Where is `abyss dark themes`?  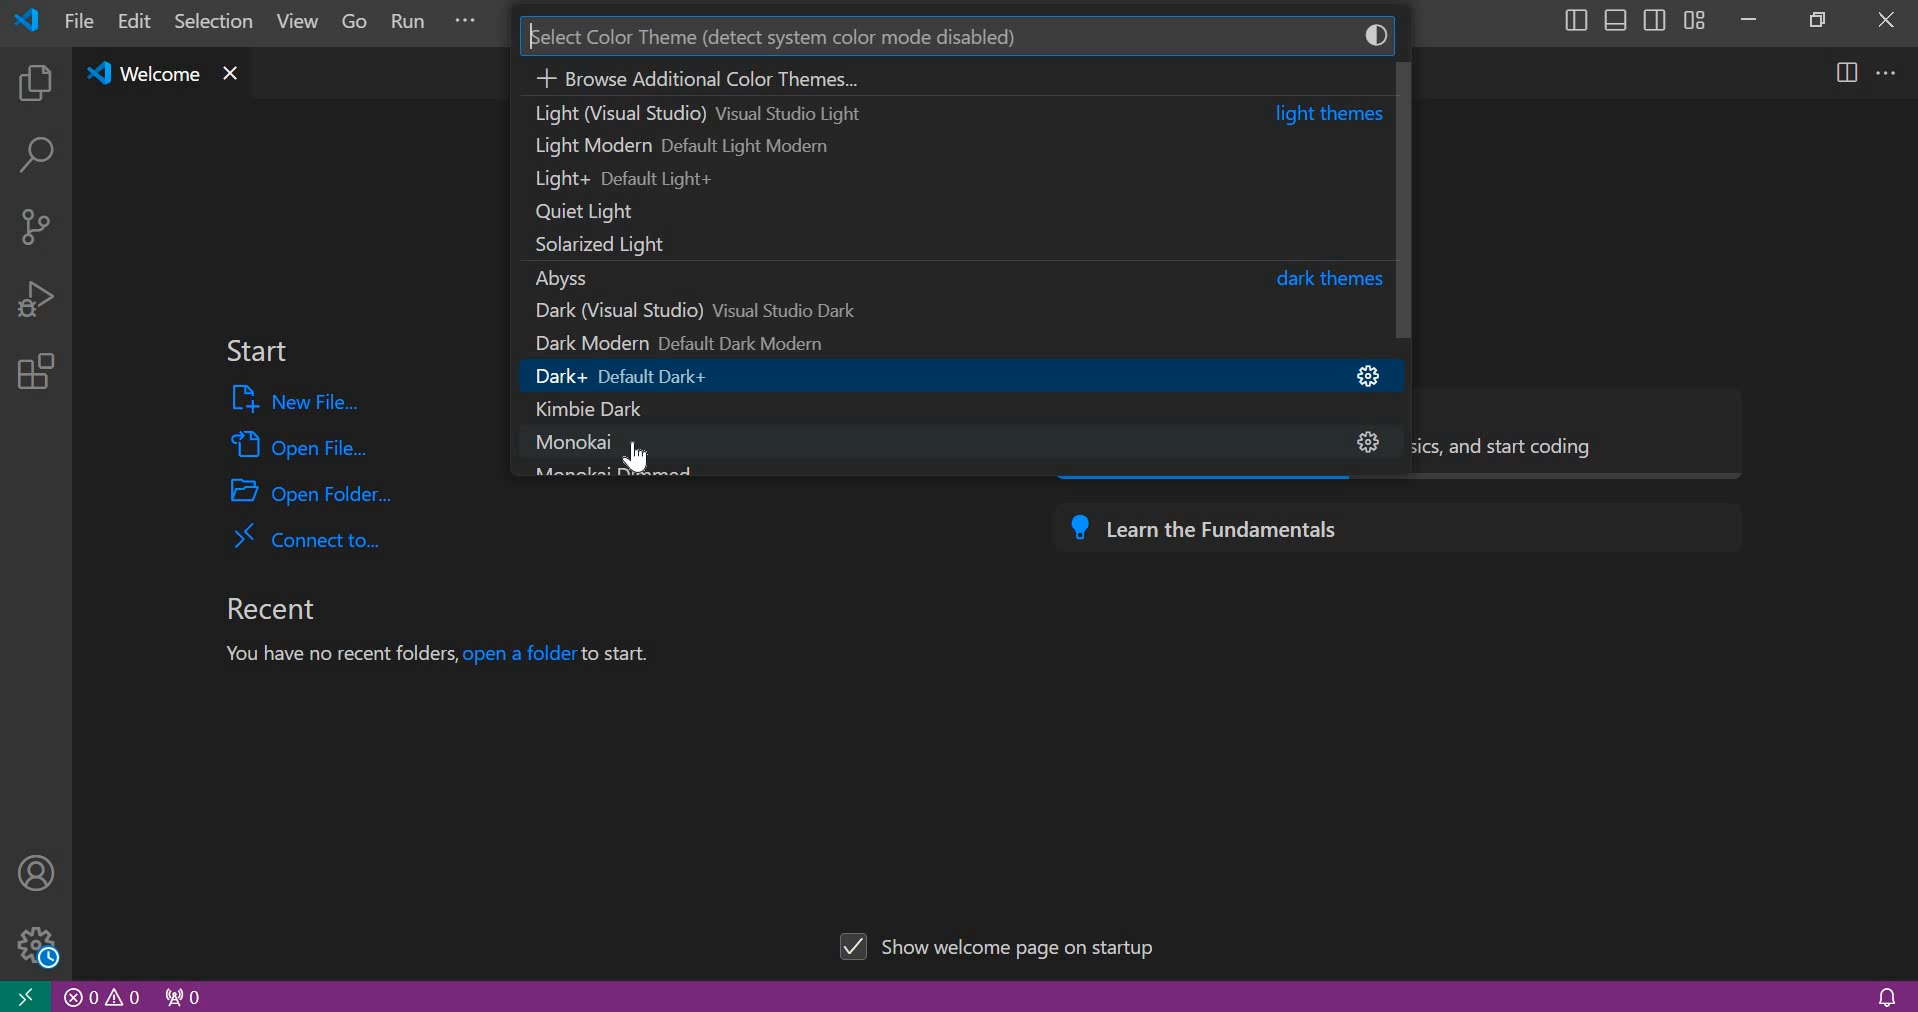
abyss dark themes is located at coordinates (950, 278).